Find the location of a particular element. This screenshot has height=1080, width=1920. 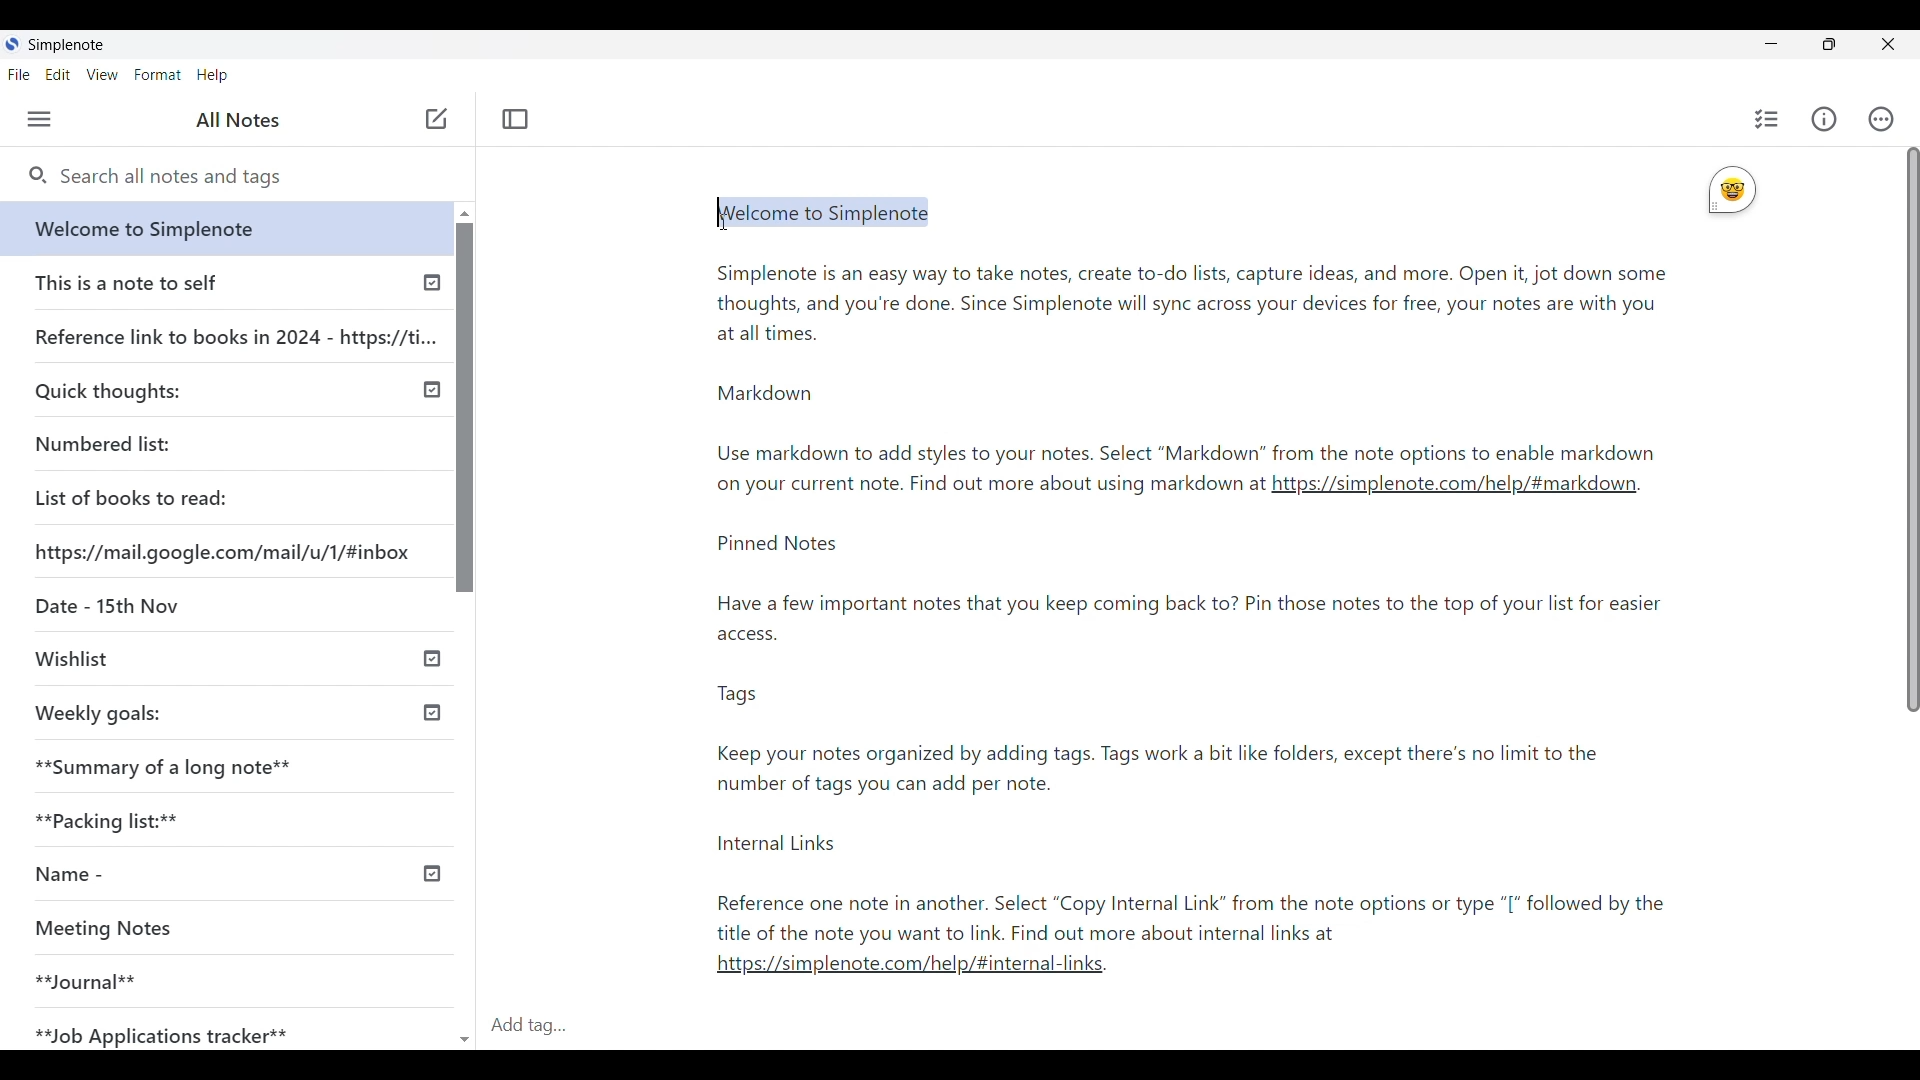

Help menu is located at coordinates (212, 75).